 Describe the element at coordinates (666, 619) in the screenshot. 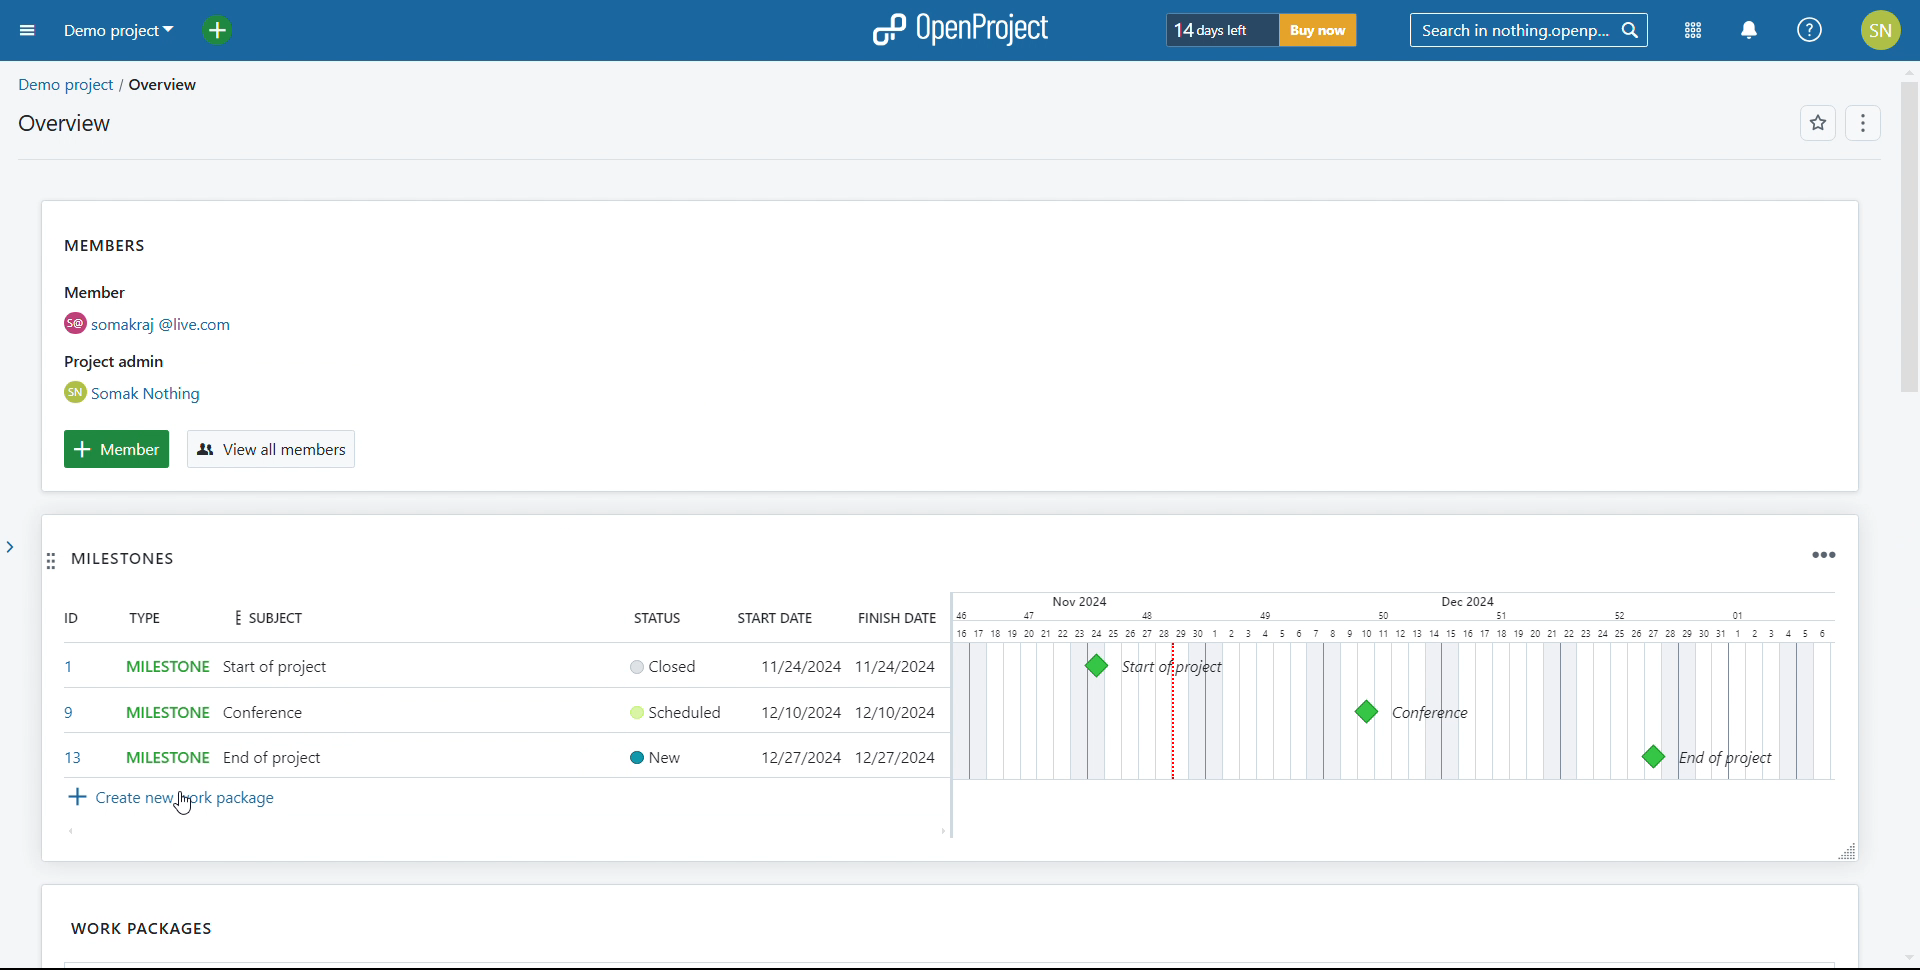

I see `status` at that location.